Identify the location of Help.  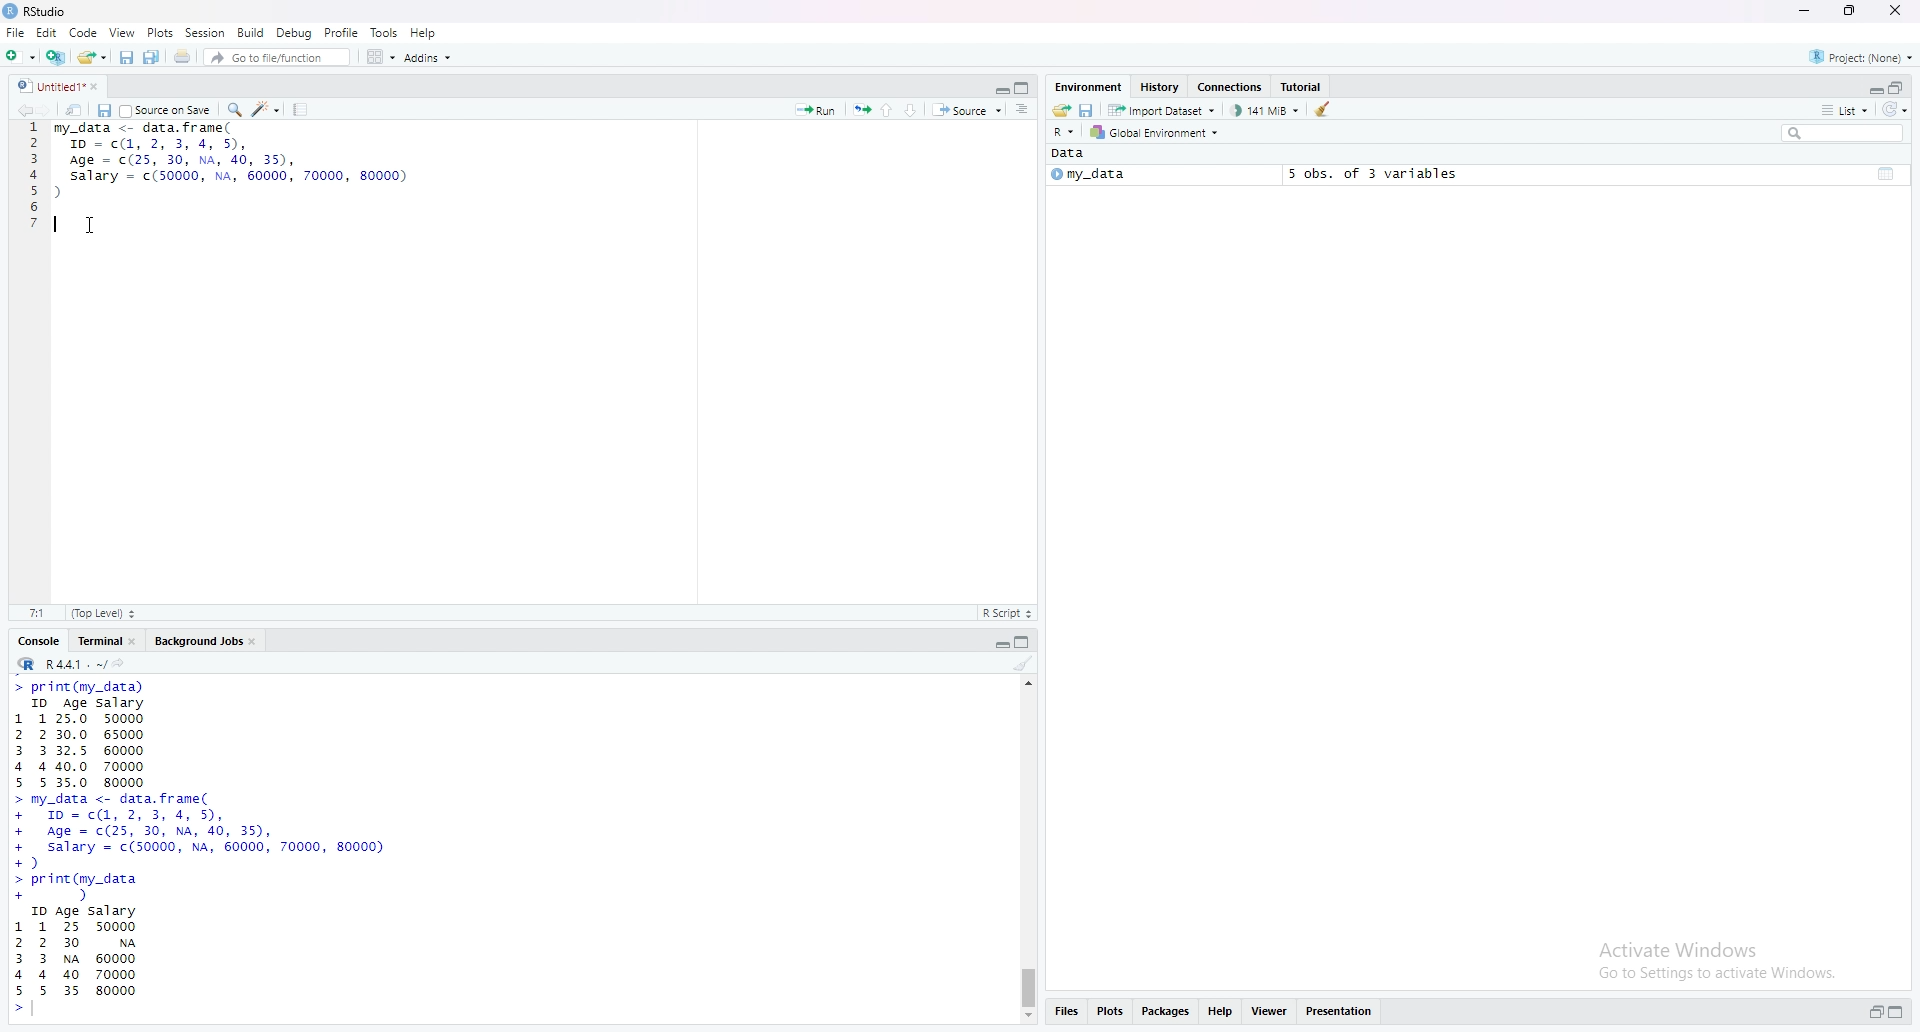
(424, 32).